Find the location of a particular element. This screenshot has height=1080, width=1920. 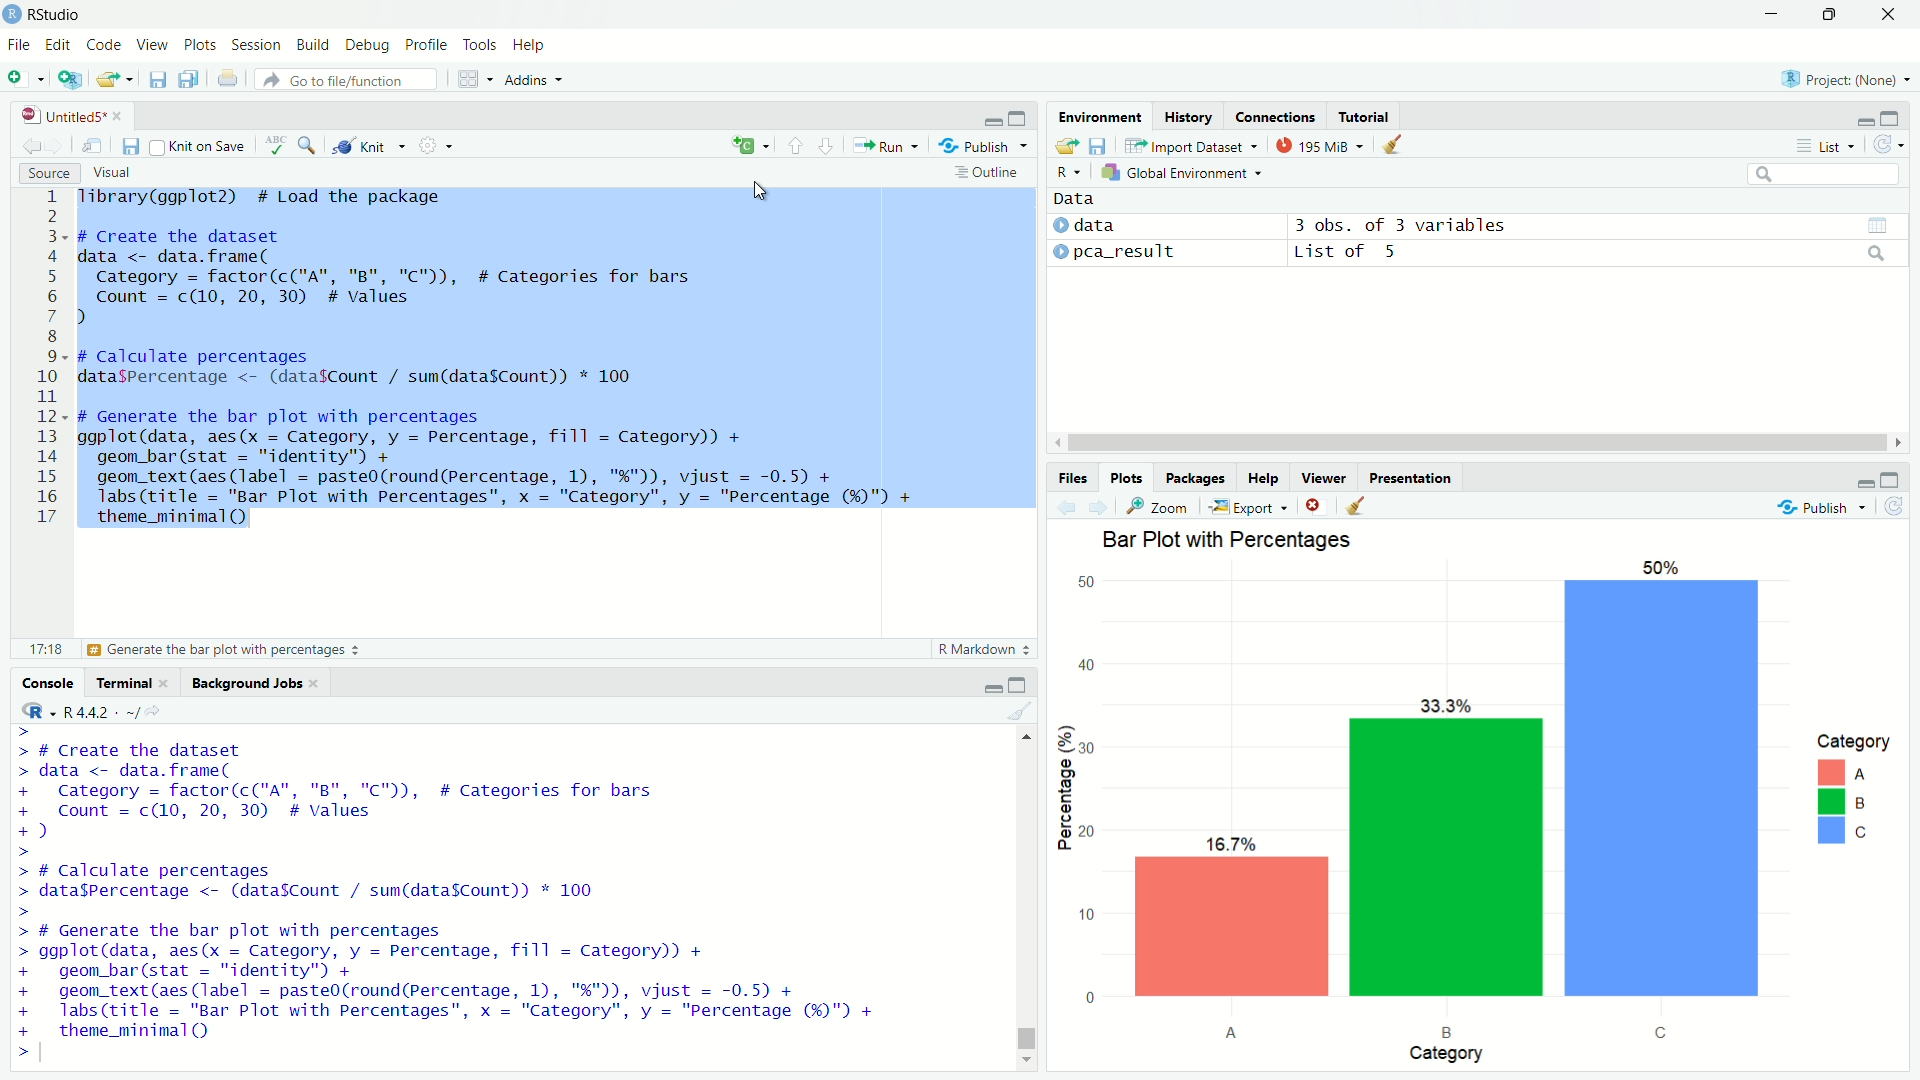

print selected file is located at coordinates (228, 78).